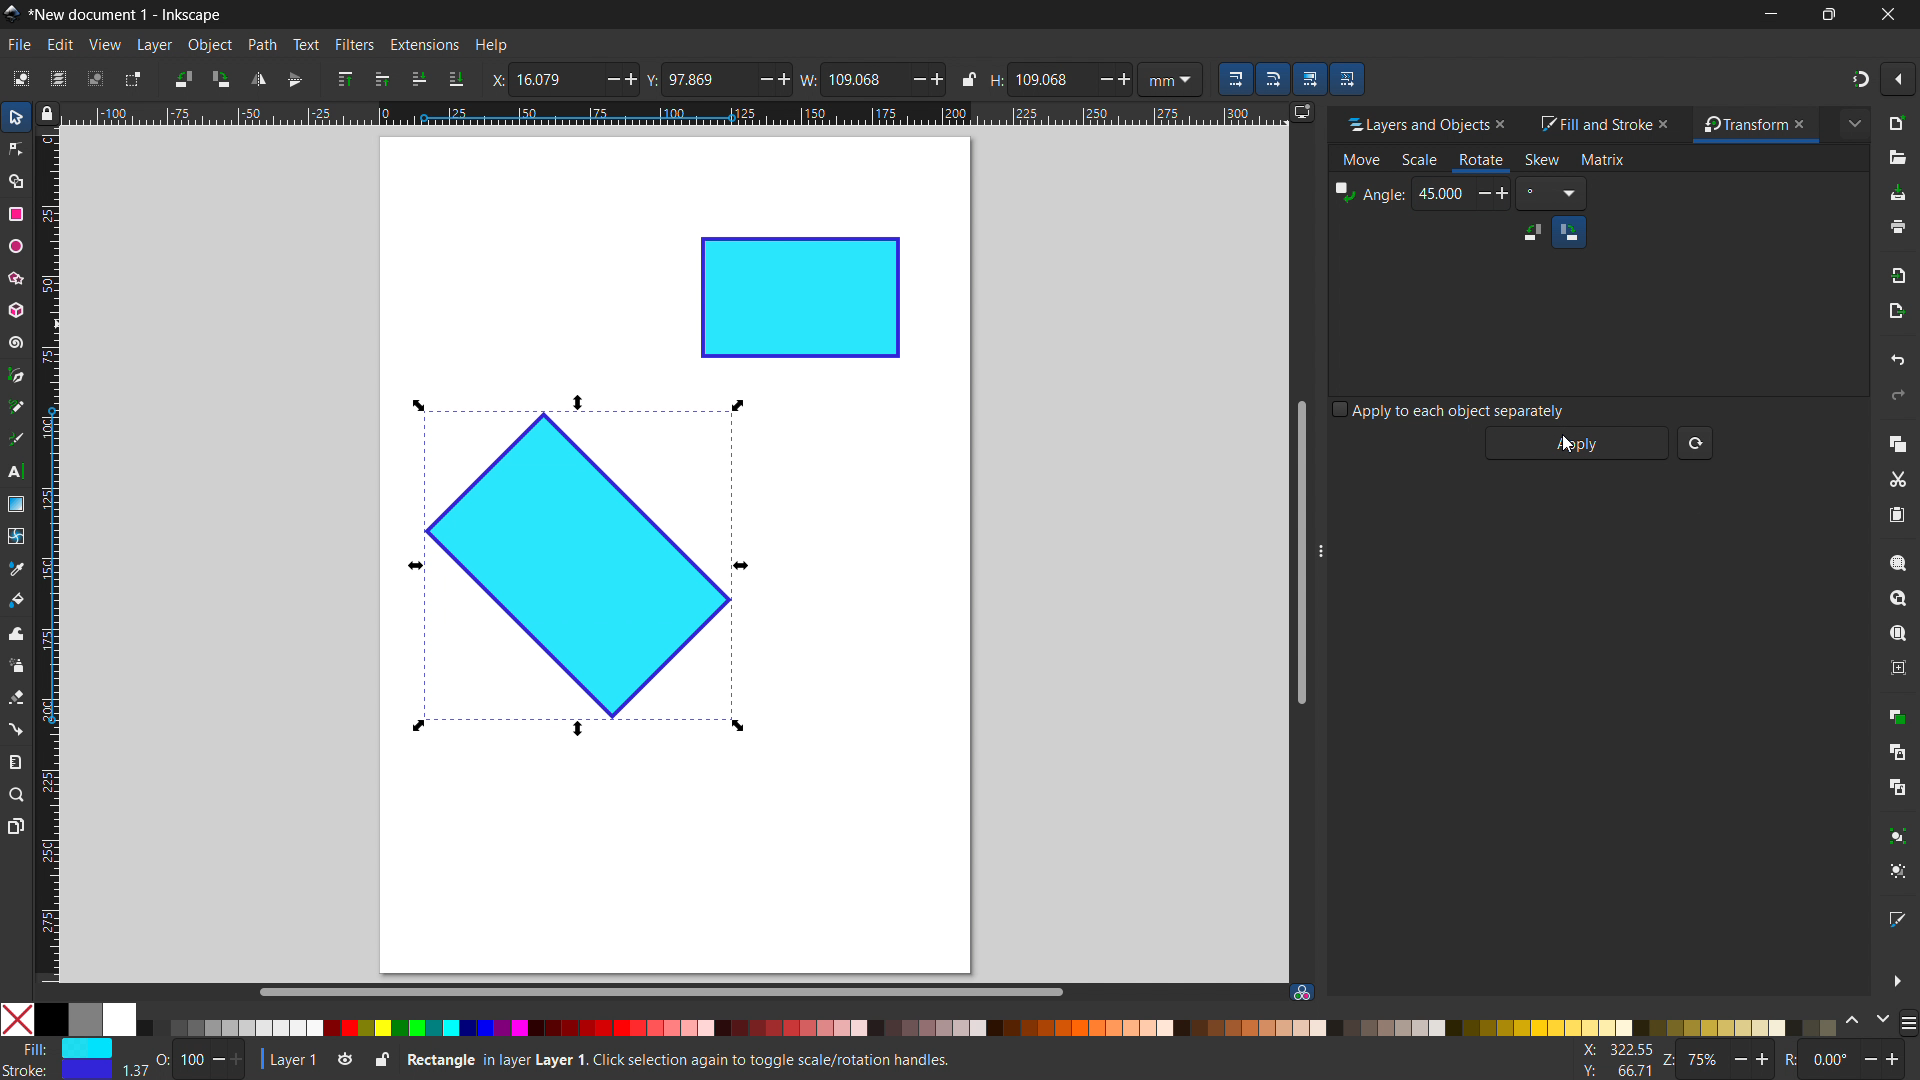 The width and height of the screenshot is (1920, 1080). I want to click on tweak tool, so click(16, 633).